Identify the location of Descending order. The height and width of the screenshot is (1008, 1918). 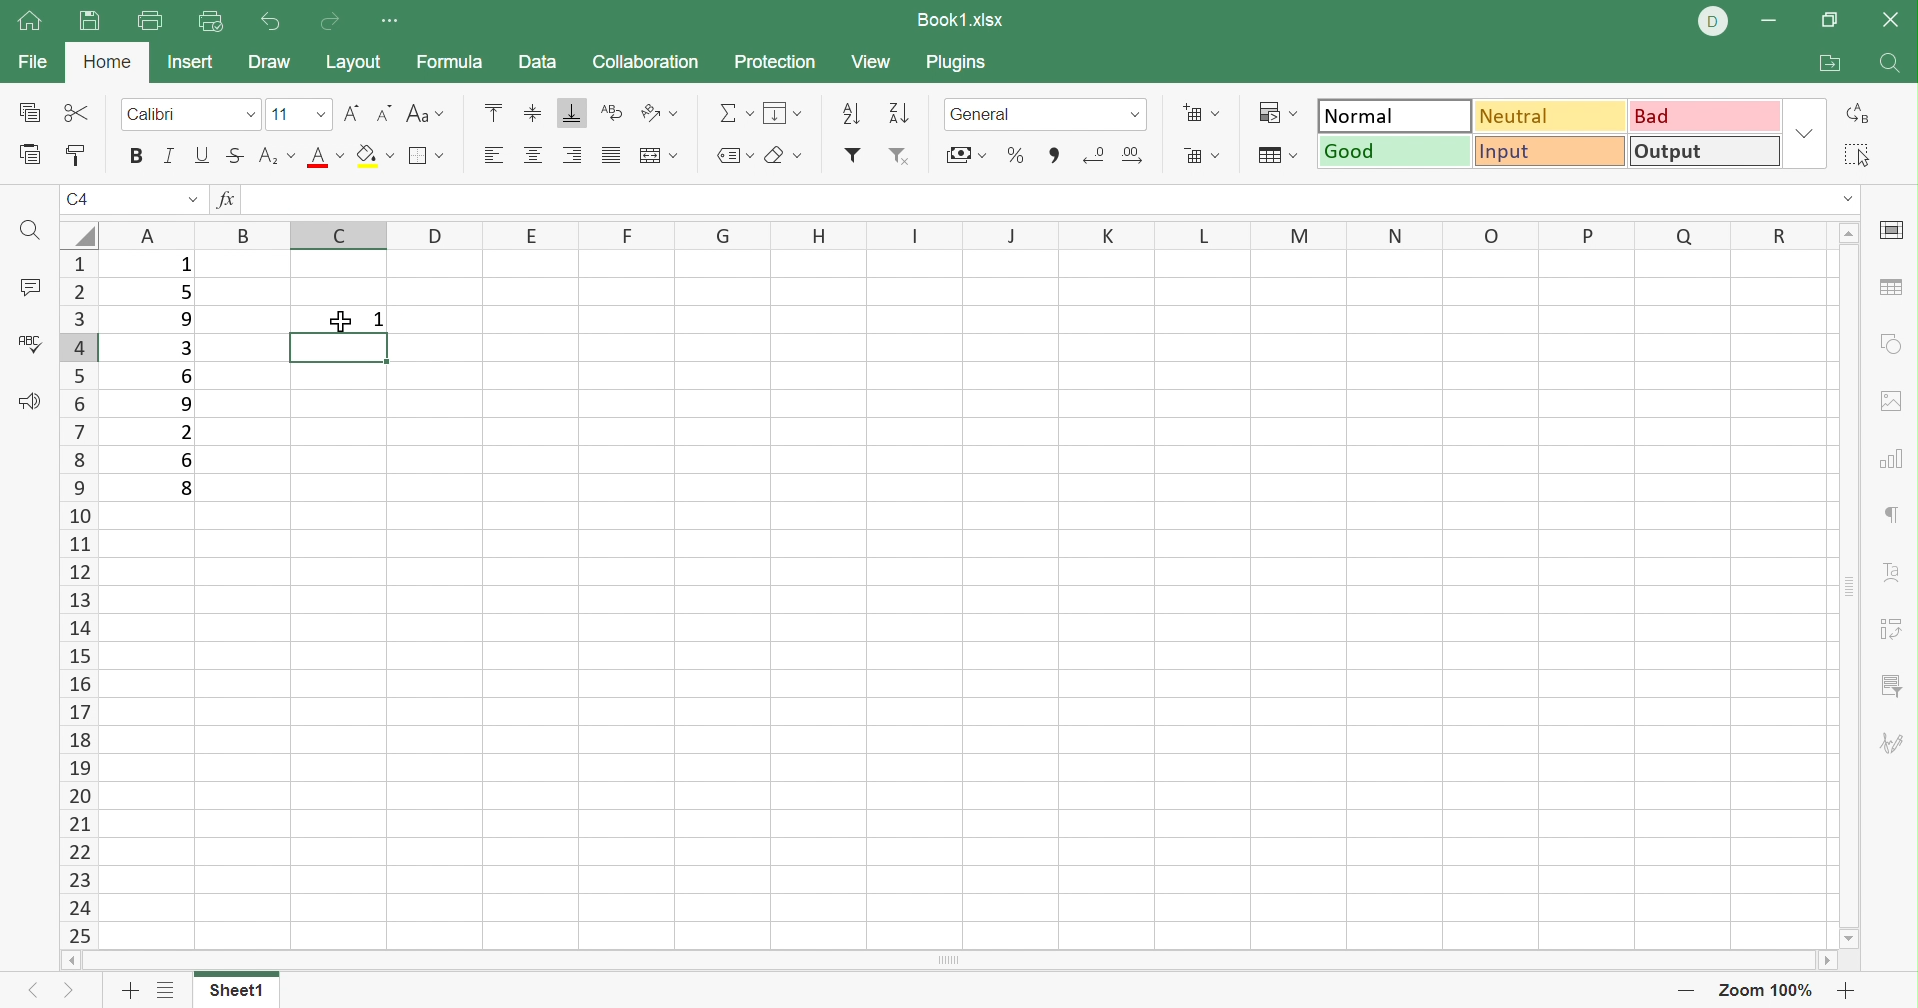
(900, 114).